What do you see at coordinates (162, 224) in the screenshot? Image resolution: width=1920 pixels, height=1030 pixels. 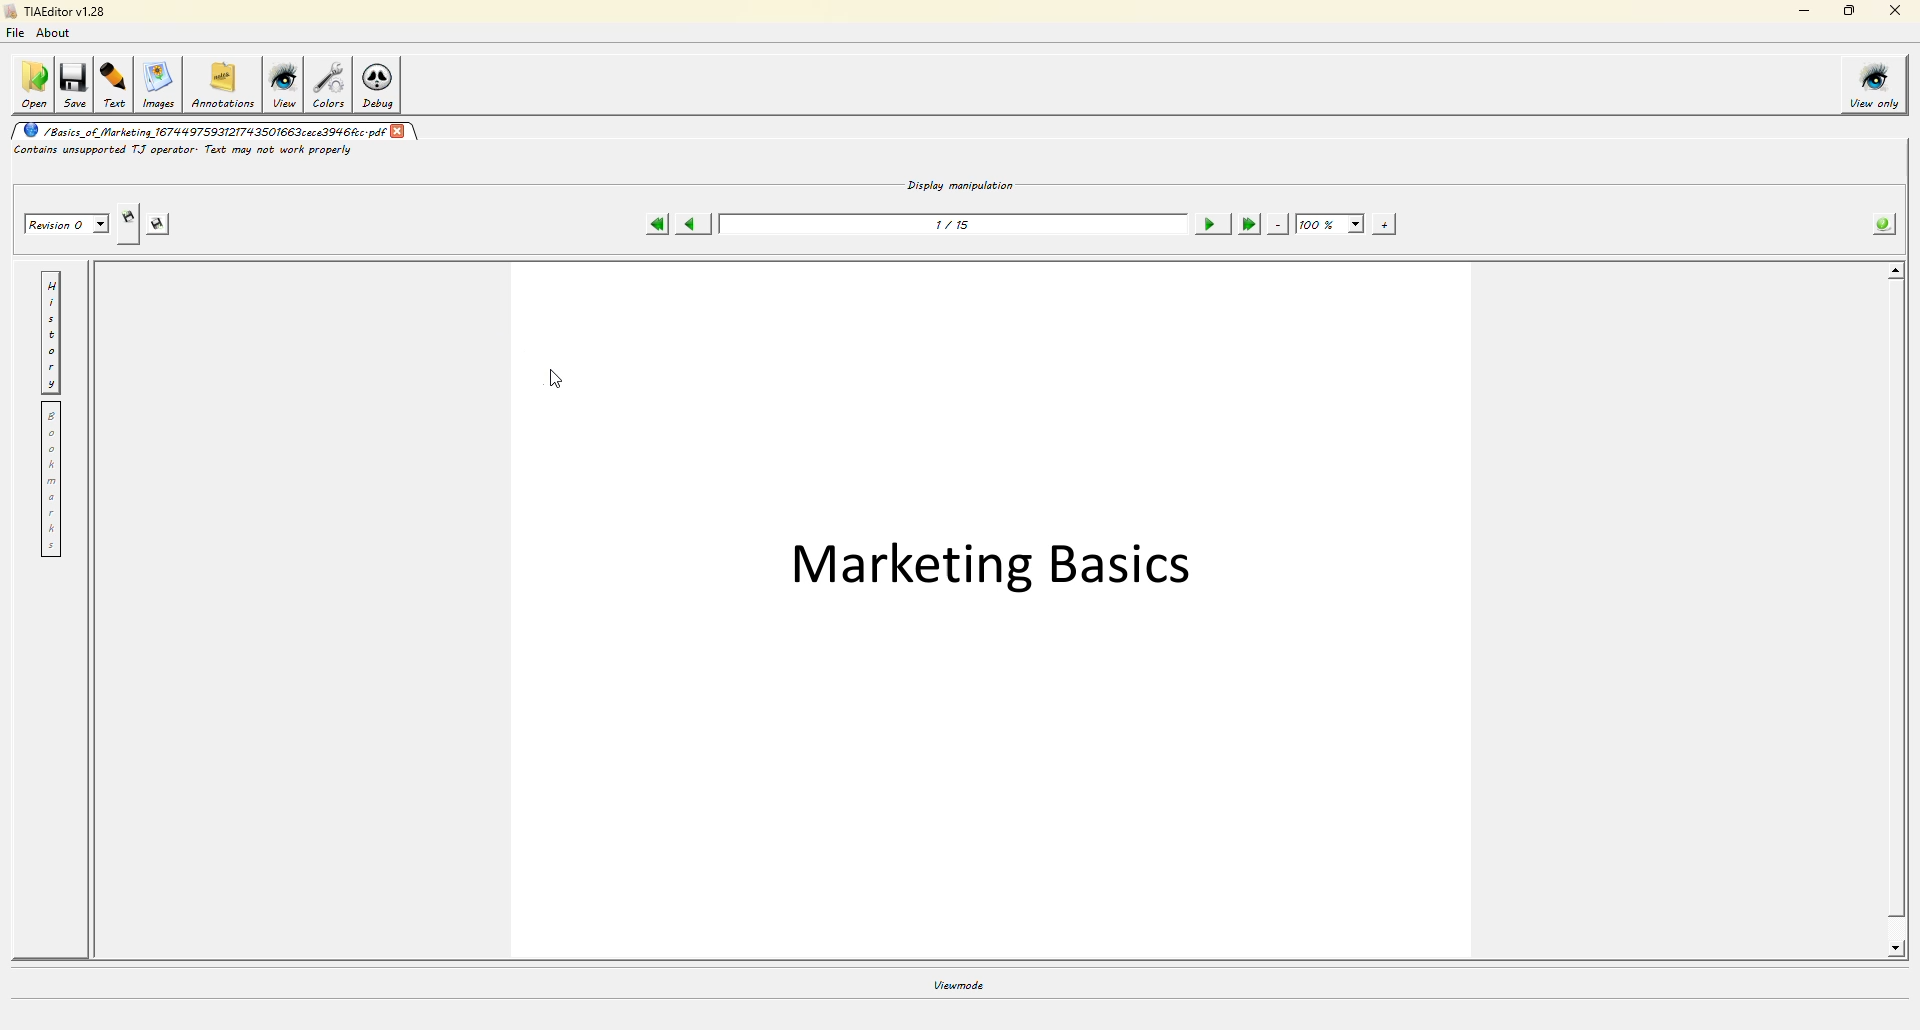 I see `saves this revision to other file` at bounding box center [162, 224].